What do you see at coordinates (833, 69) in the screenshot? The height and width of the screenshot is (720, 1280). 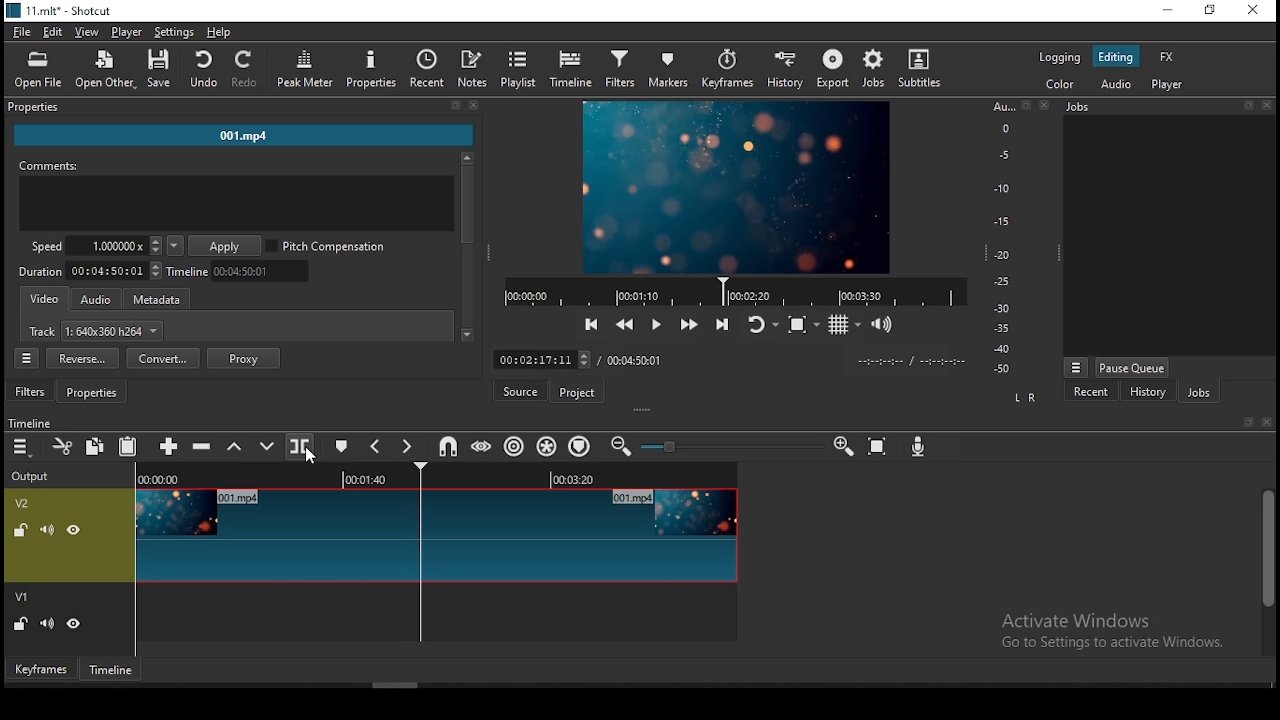 I see `export` at bounding box center [833, 69].